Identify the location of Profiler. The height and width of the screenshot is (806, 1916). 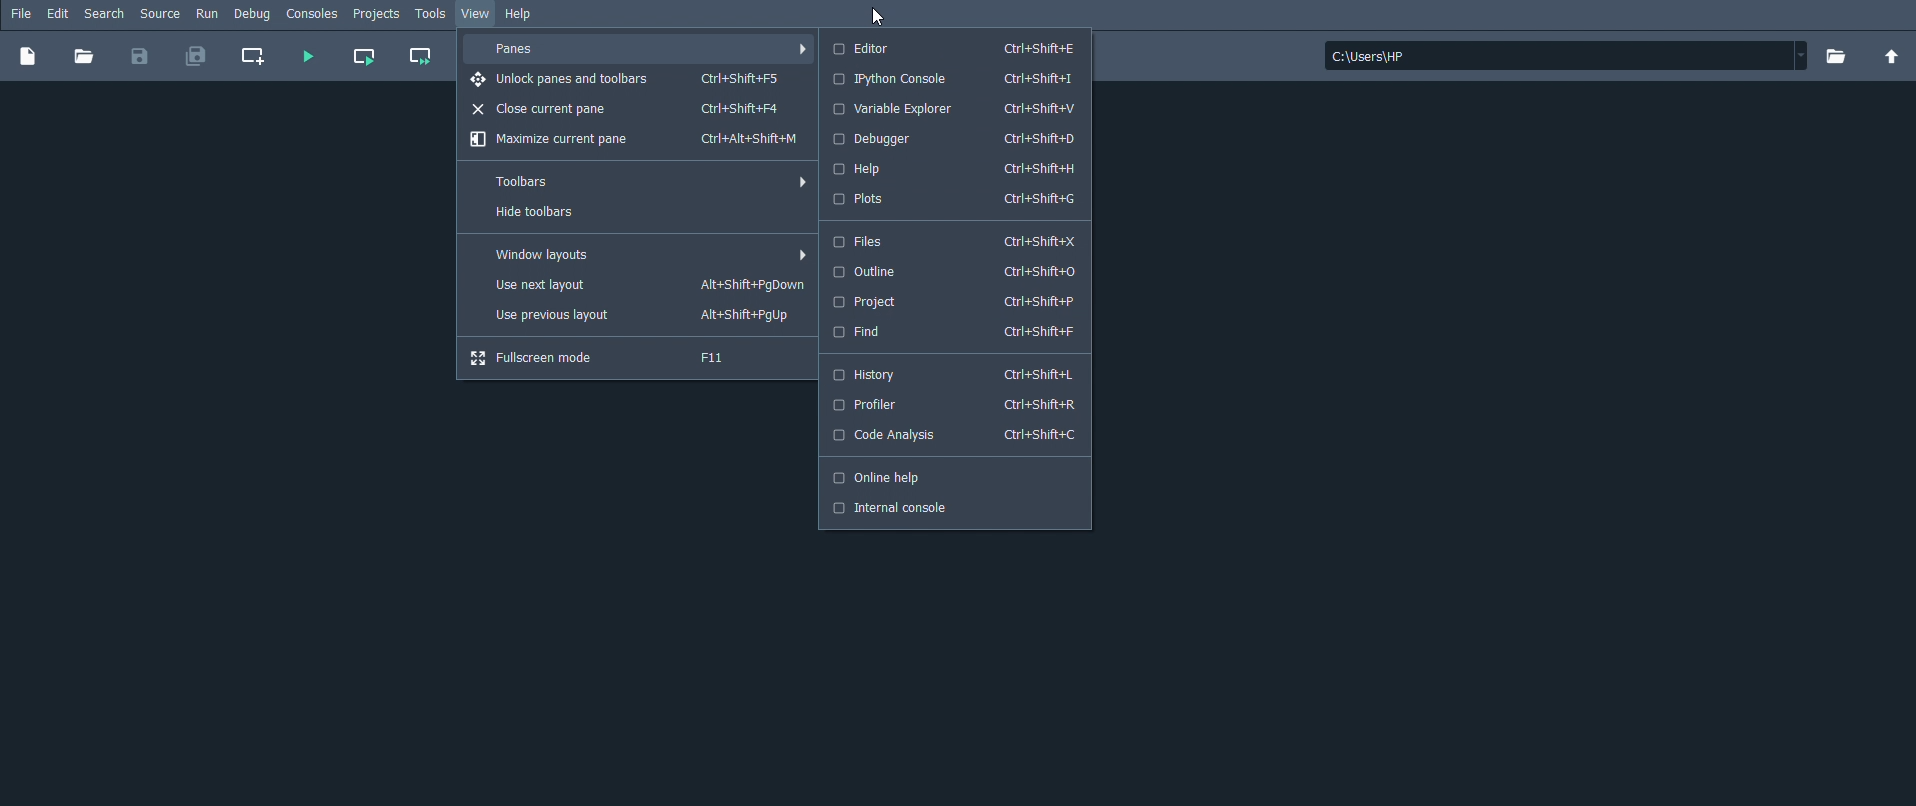
(955, 405).